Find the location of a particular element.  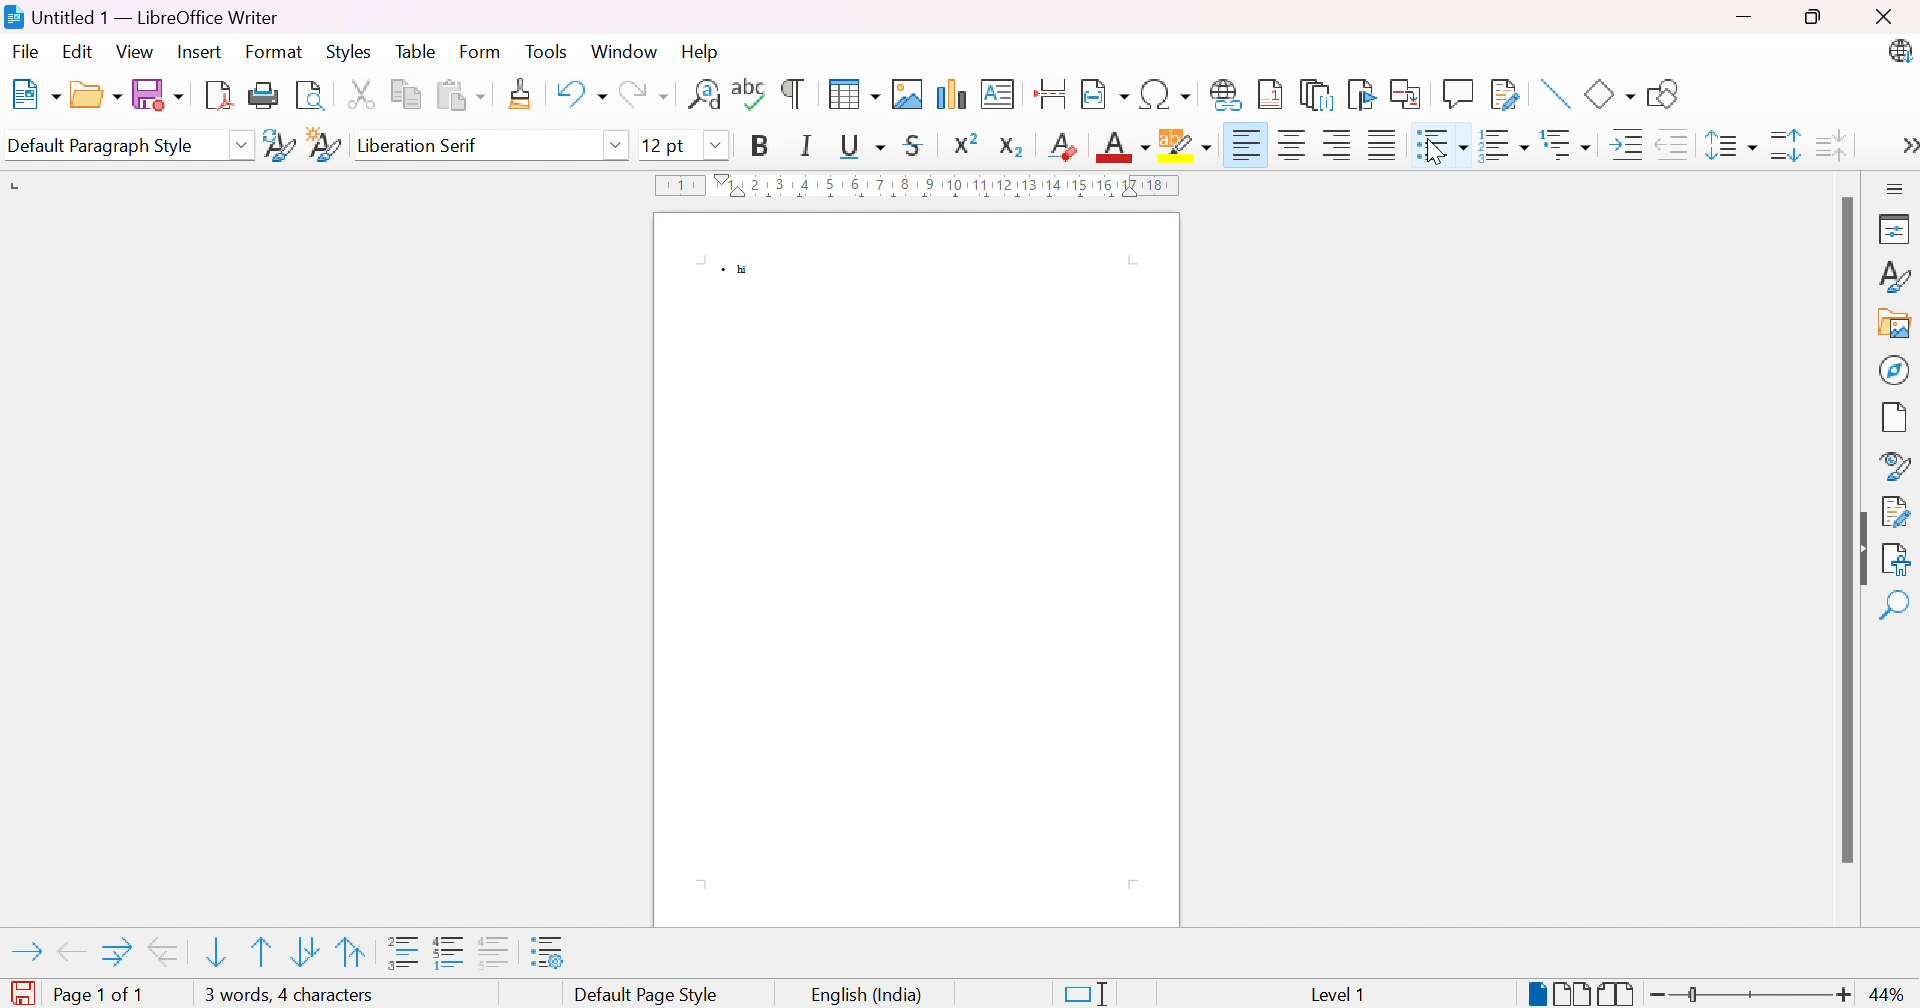

bulleted list is located at coordinates (1441, 147).